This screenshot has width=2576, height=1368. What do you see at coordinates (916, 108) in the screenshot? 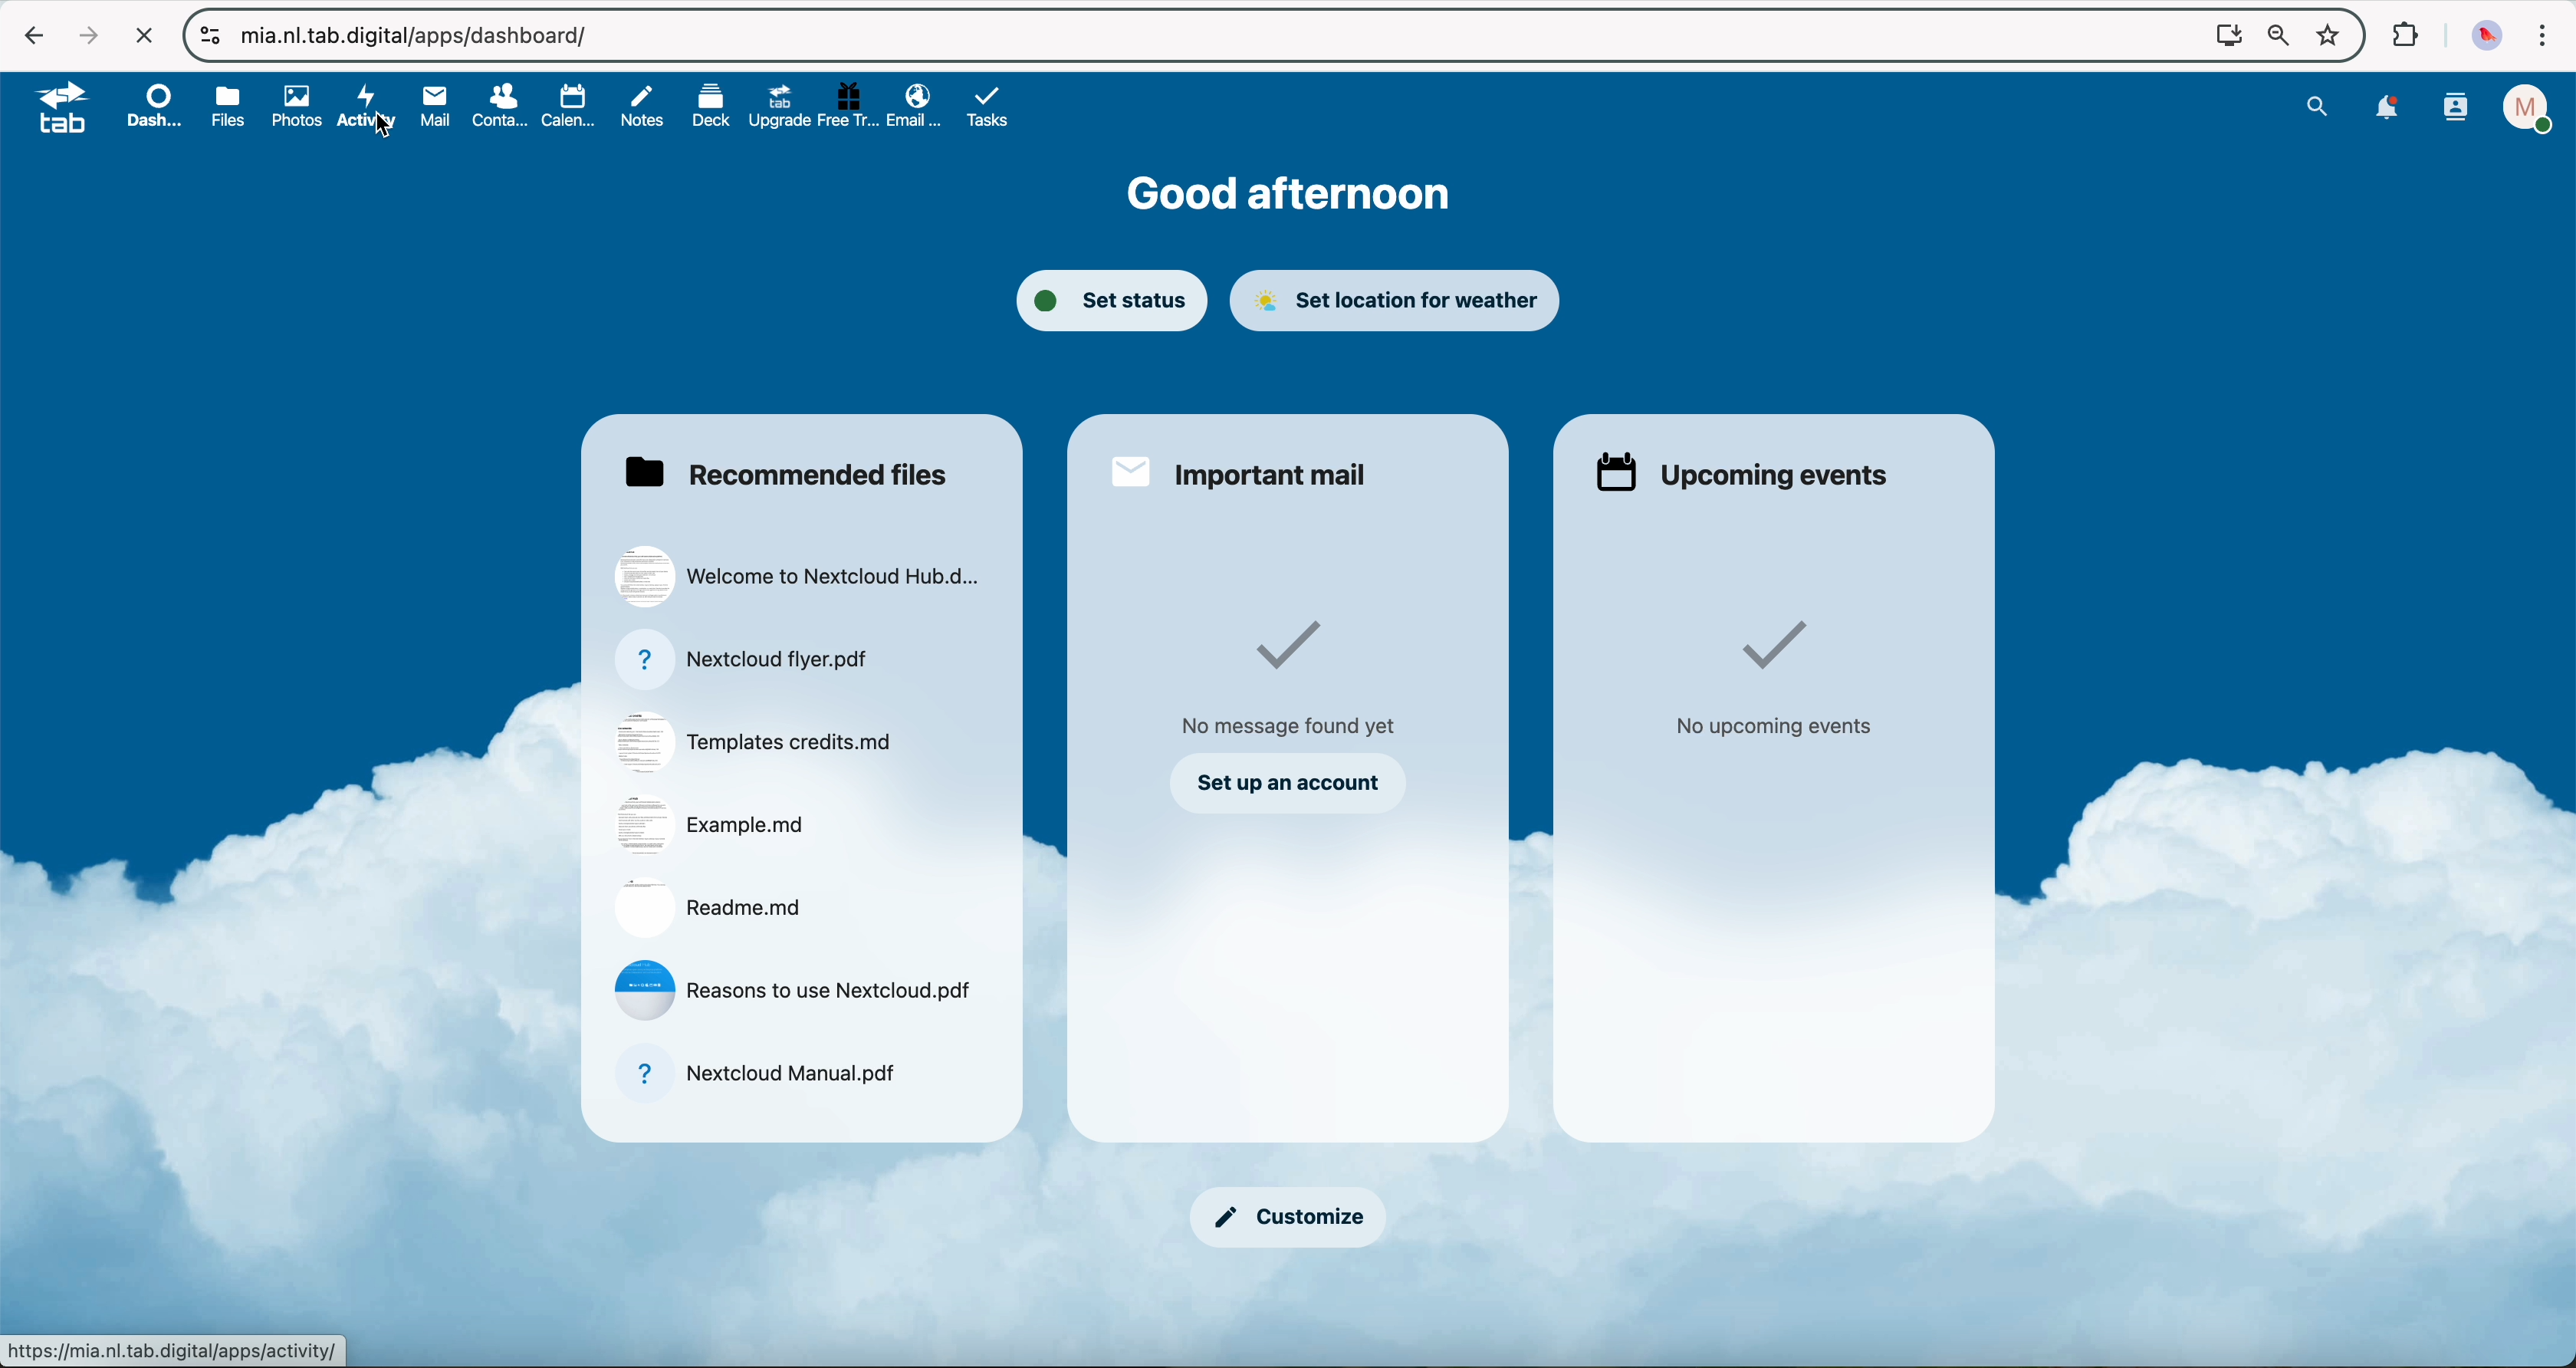
I see `email` at bounding box center [916, 108].